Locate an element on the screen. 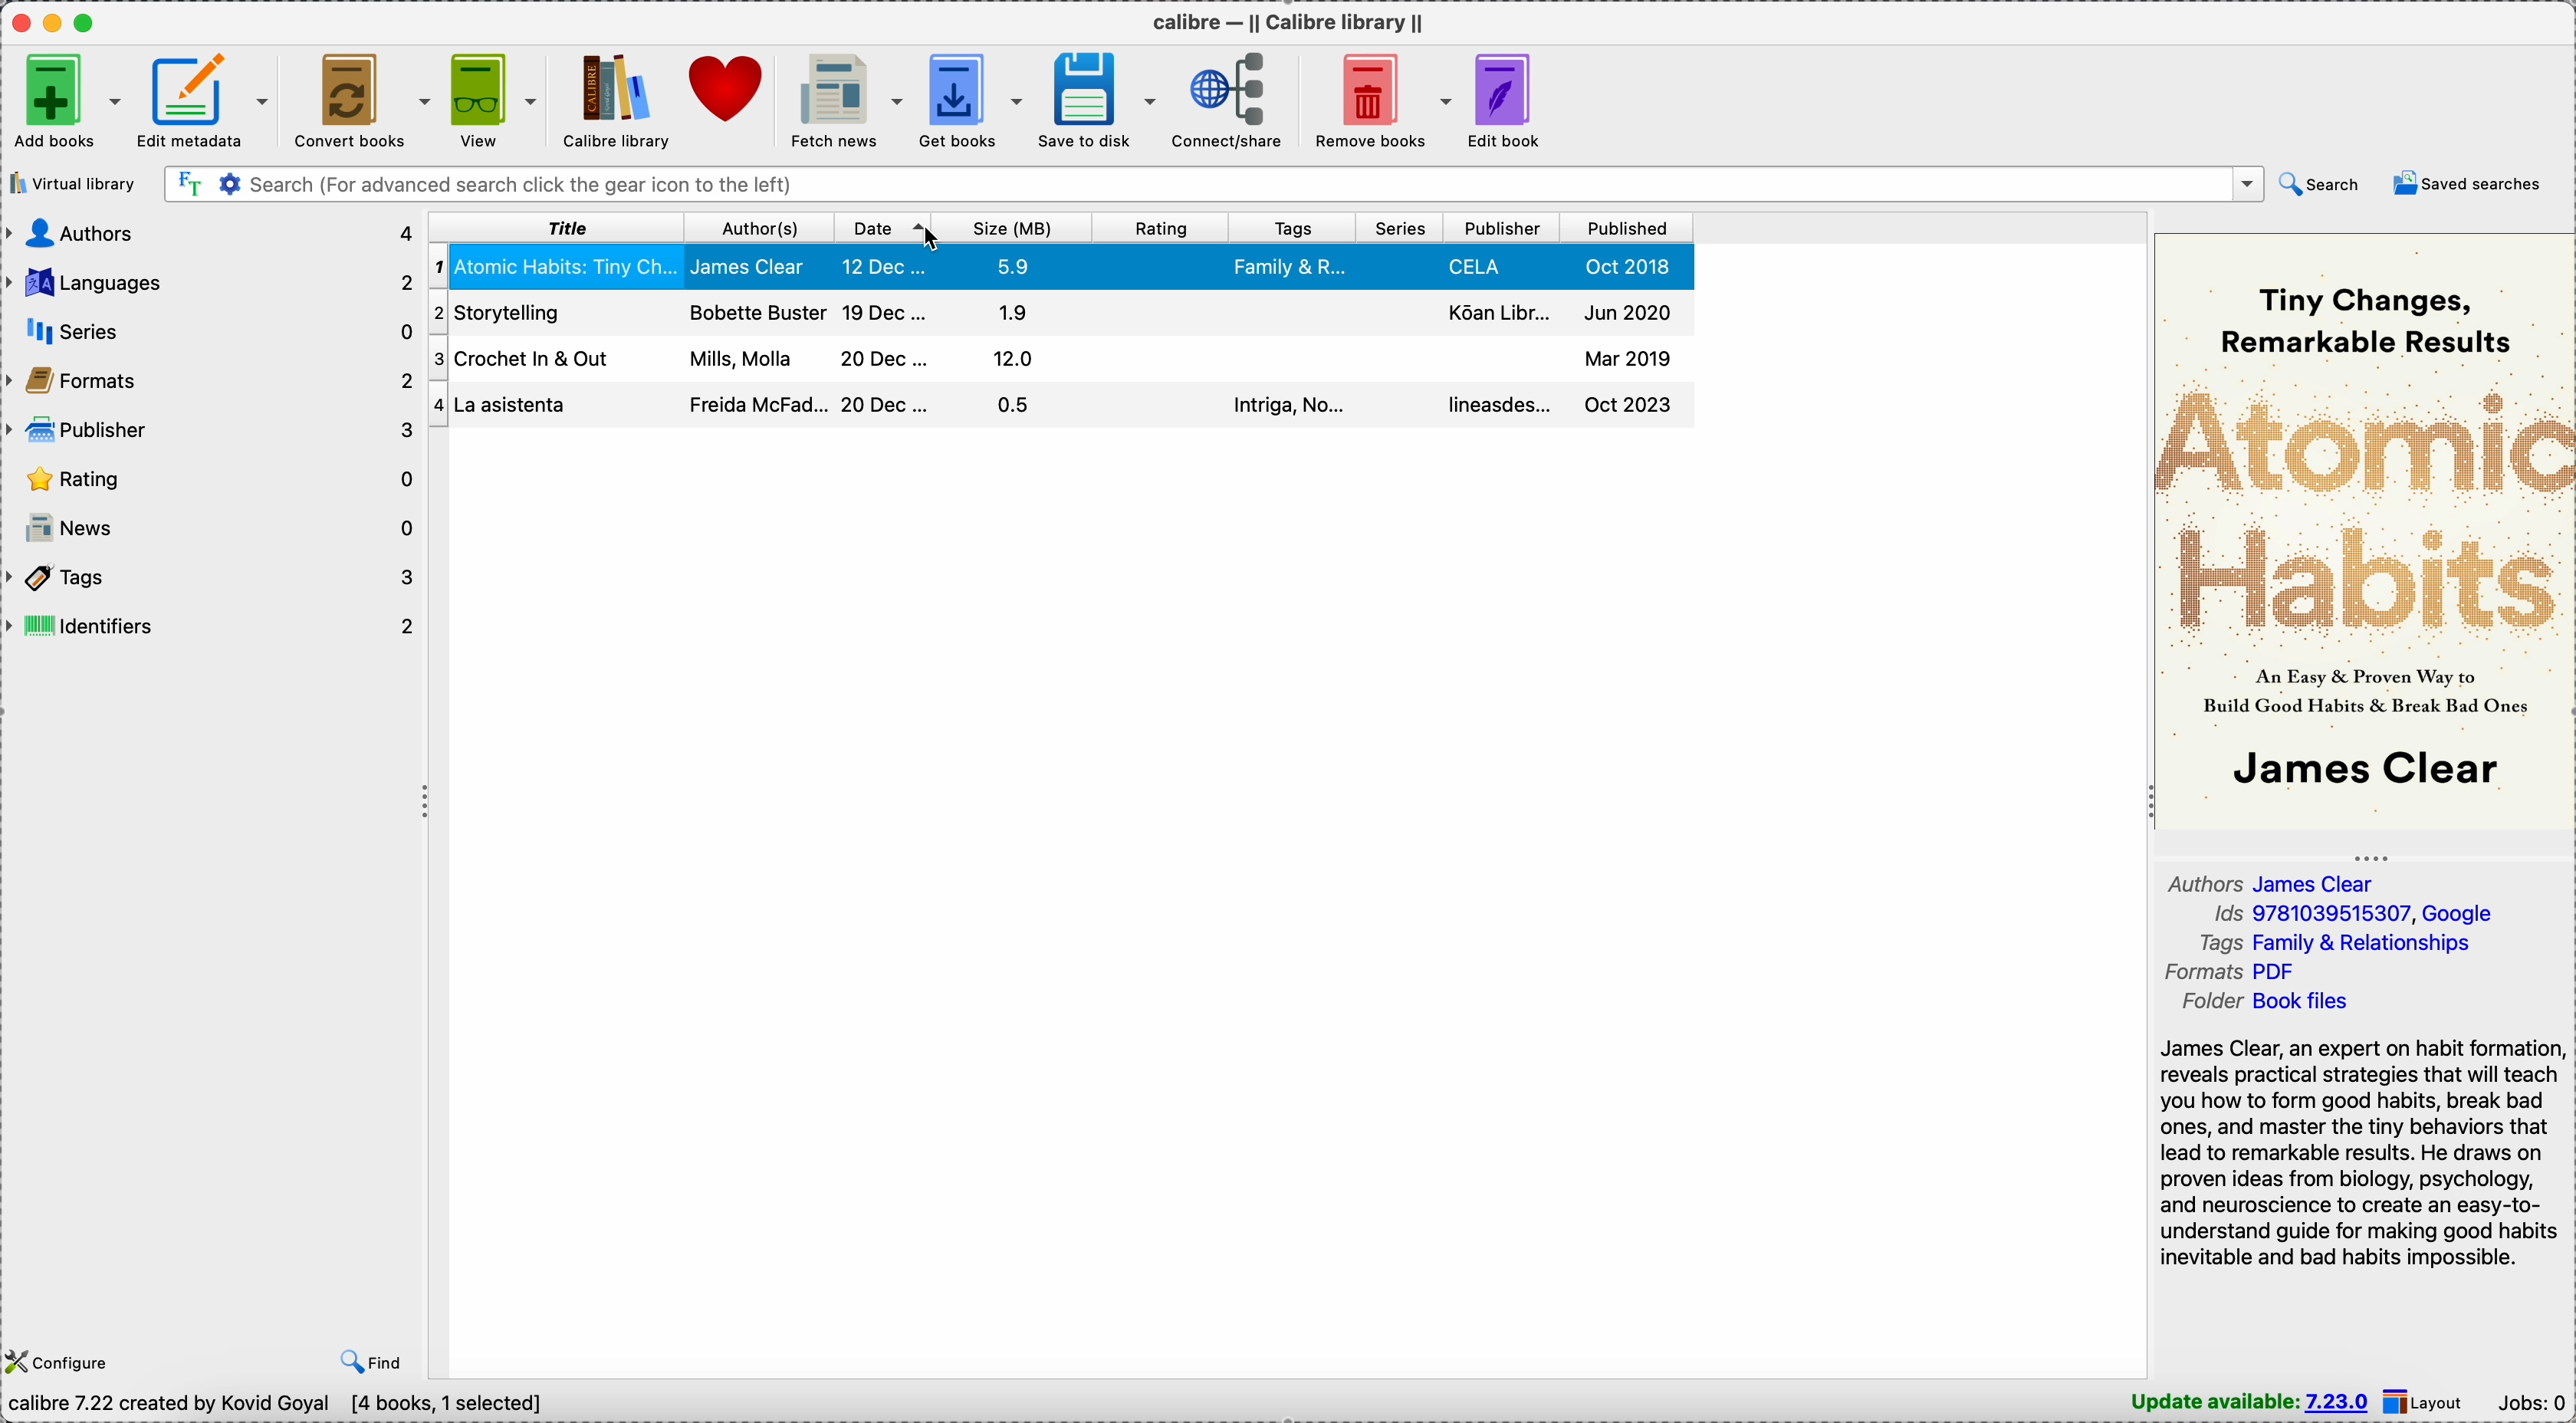  rating is located at coordinates (213, 479).